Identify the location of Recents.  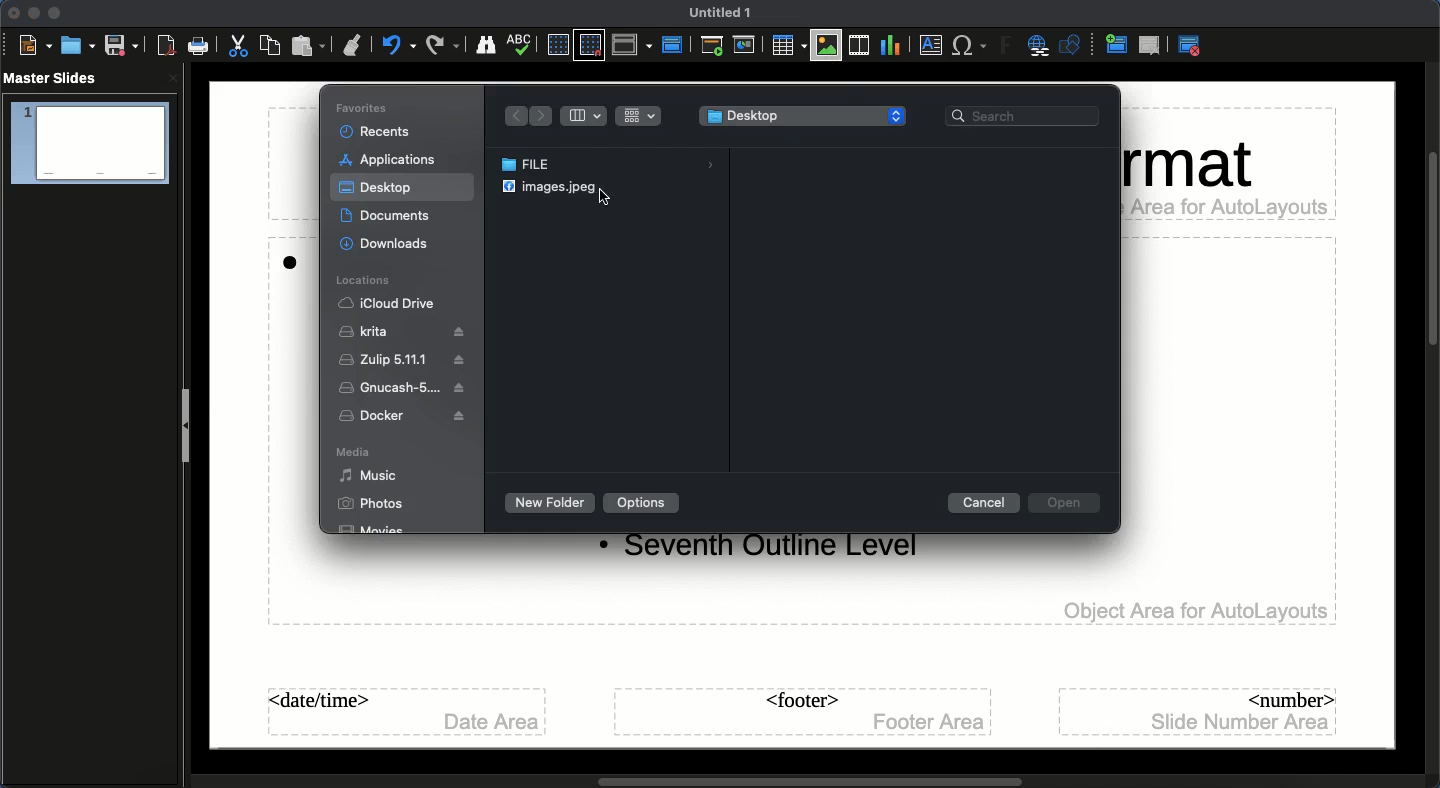
(377, 131).